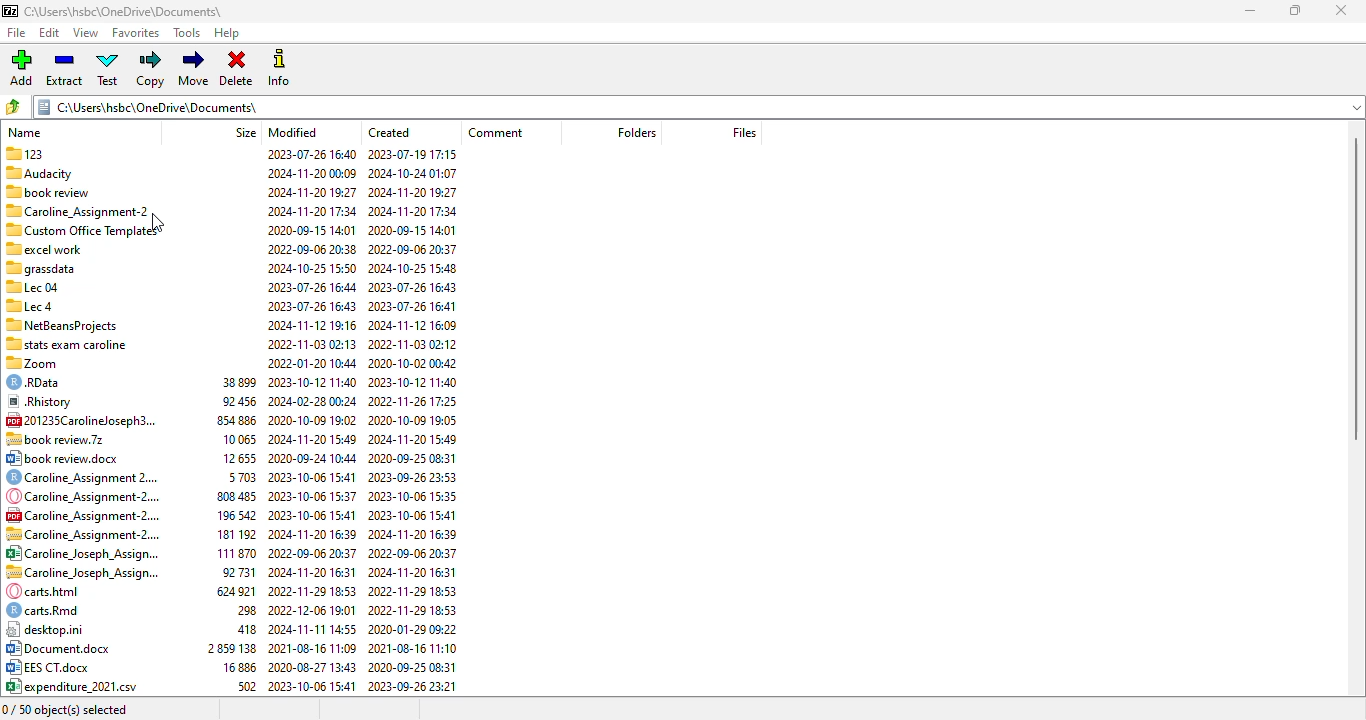  What do you see at coordinates (41, 365) in the screenshot?
I see `zoom` at bounding box center [41, 365].